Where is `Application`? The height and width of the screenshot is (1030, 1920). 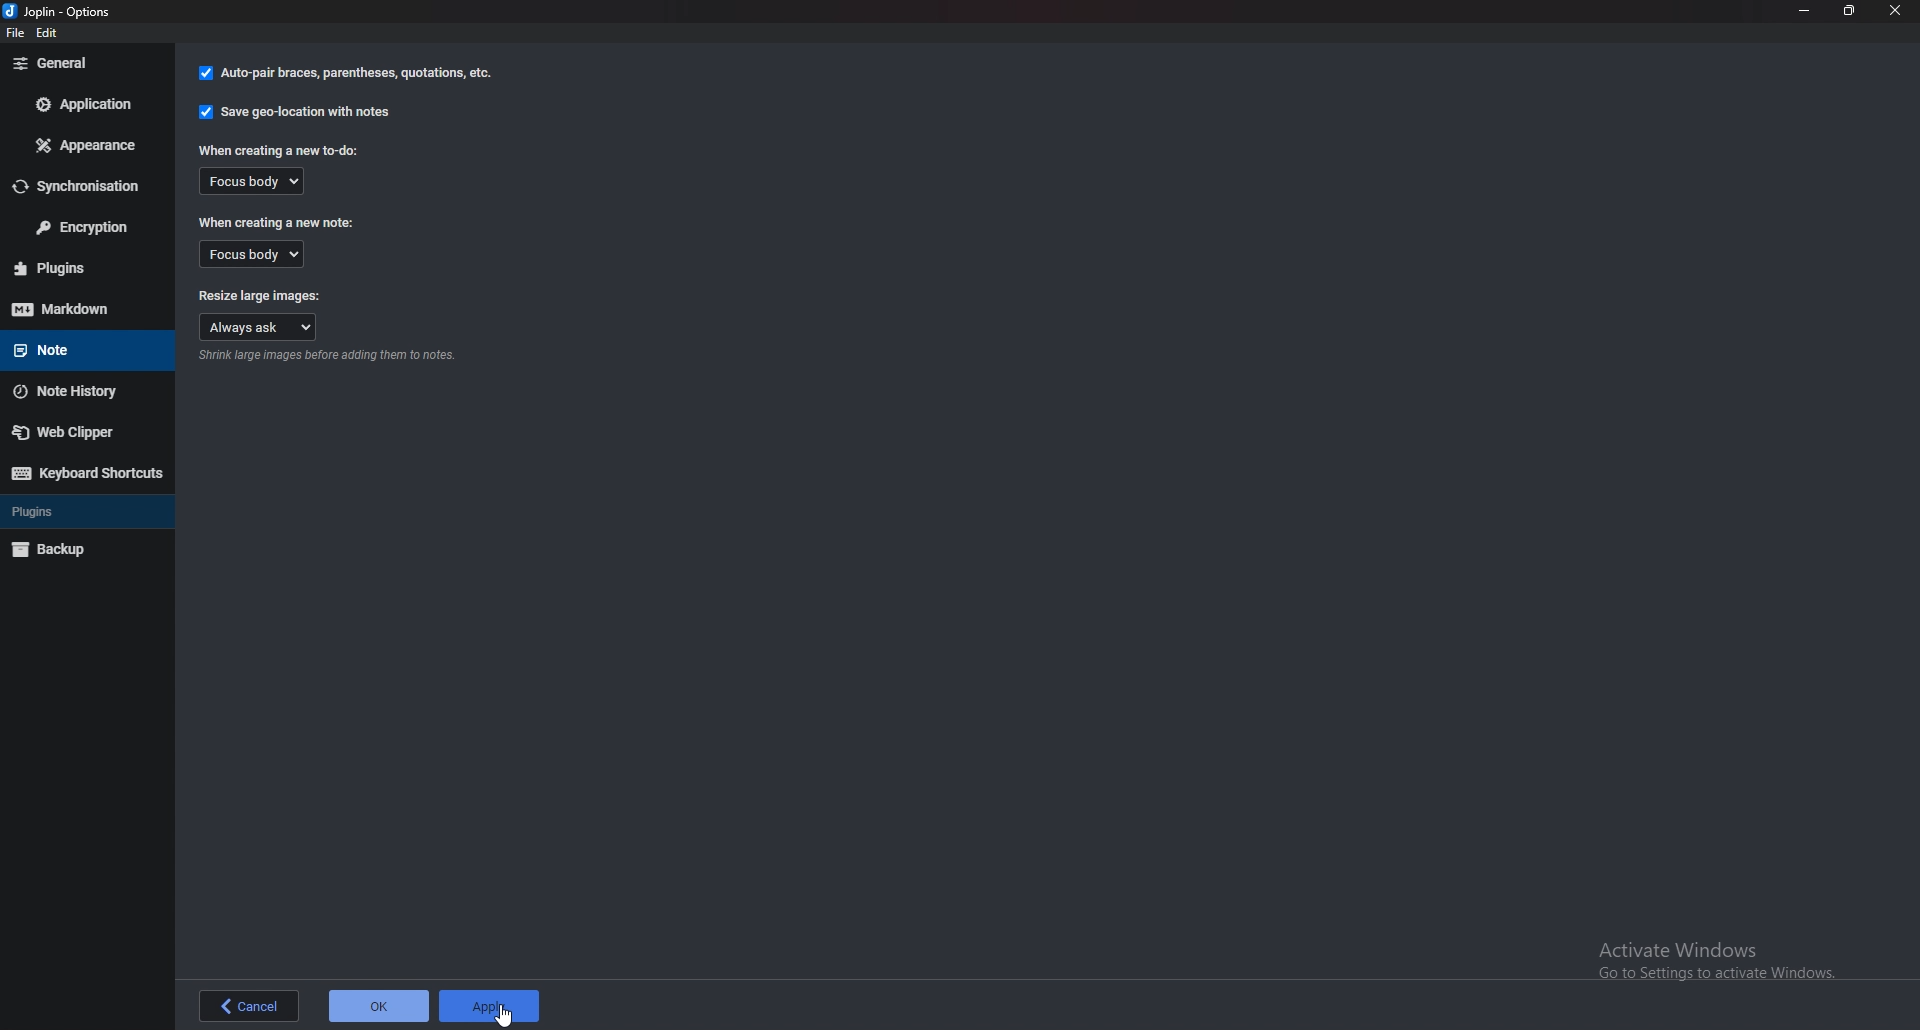
Application is located at coordinates (86, 104).